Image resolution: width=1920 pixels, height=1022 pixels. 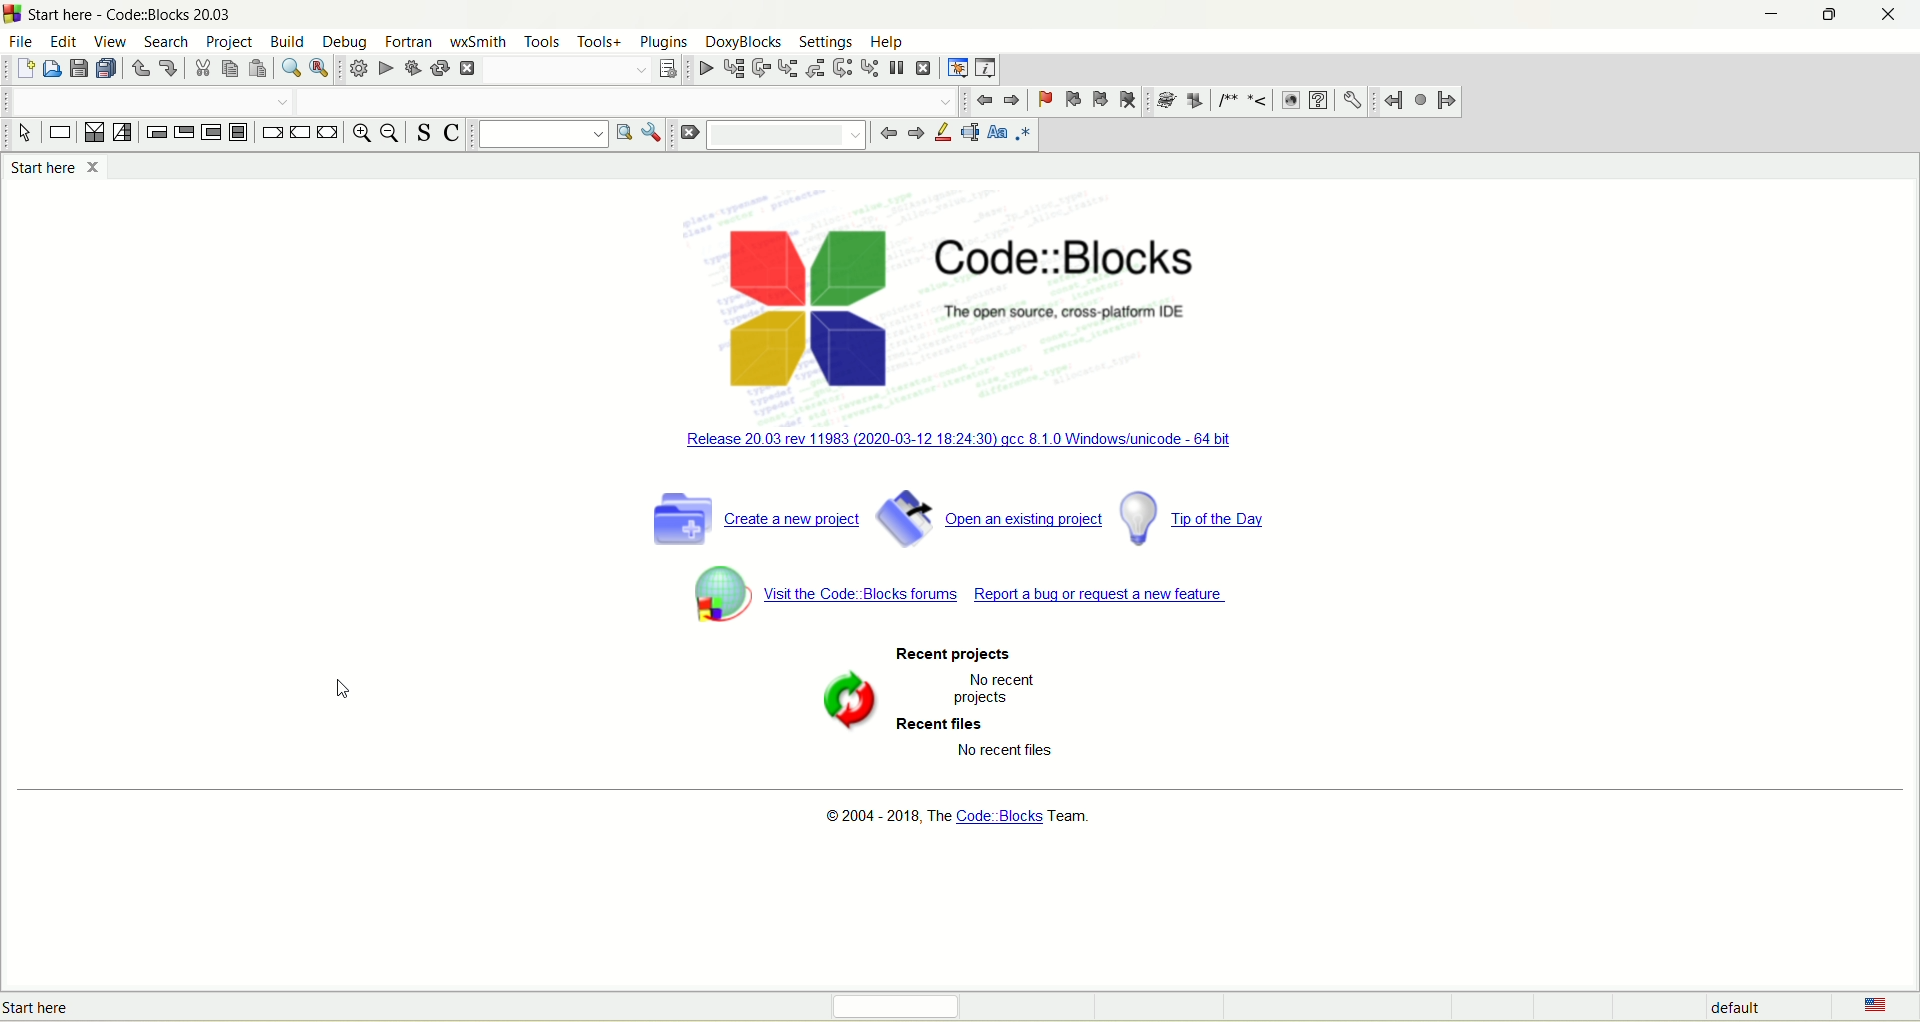 What do you see at coordinates (142, 68) in the screenshot?
I see `undo` at bounding box center [142, 68].